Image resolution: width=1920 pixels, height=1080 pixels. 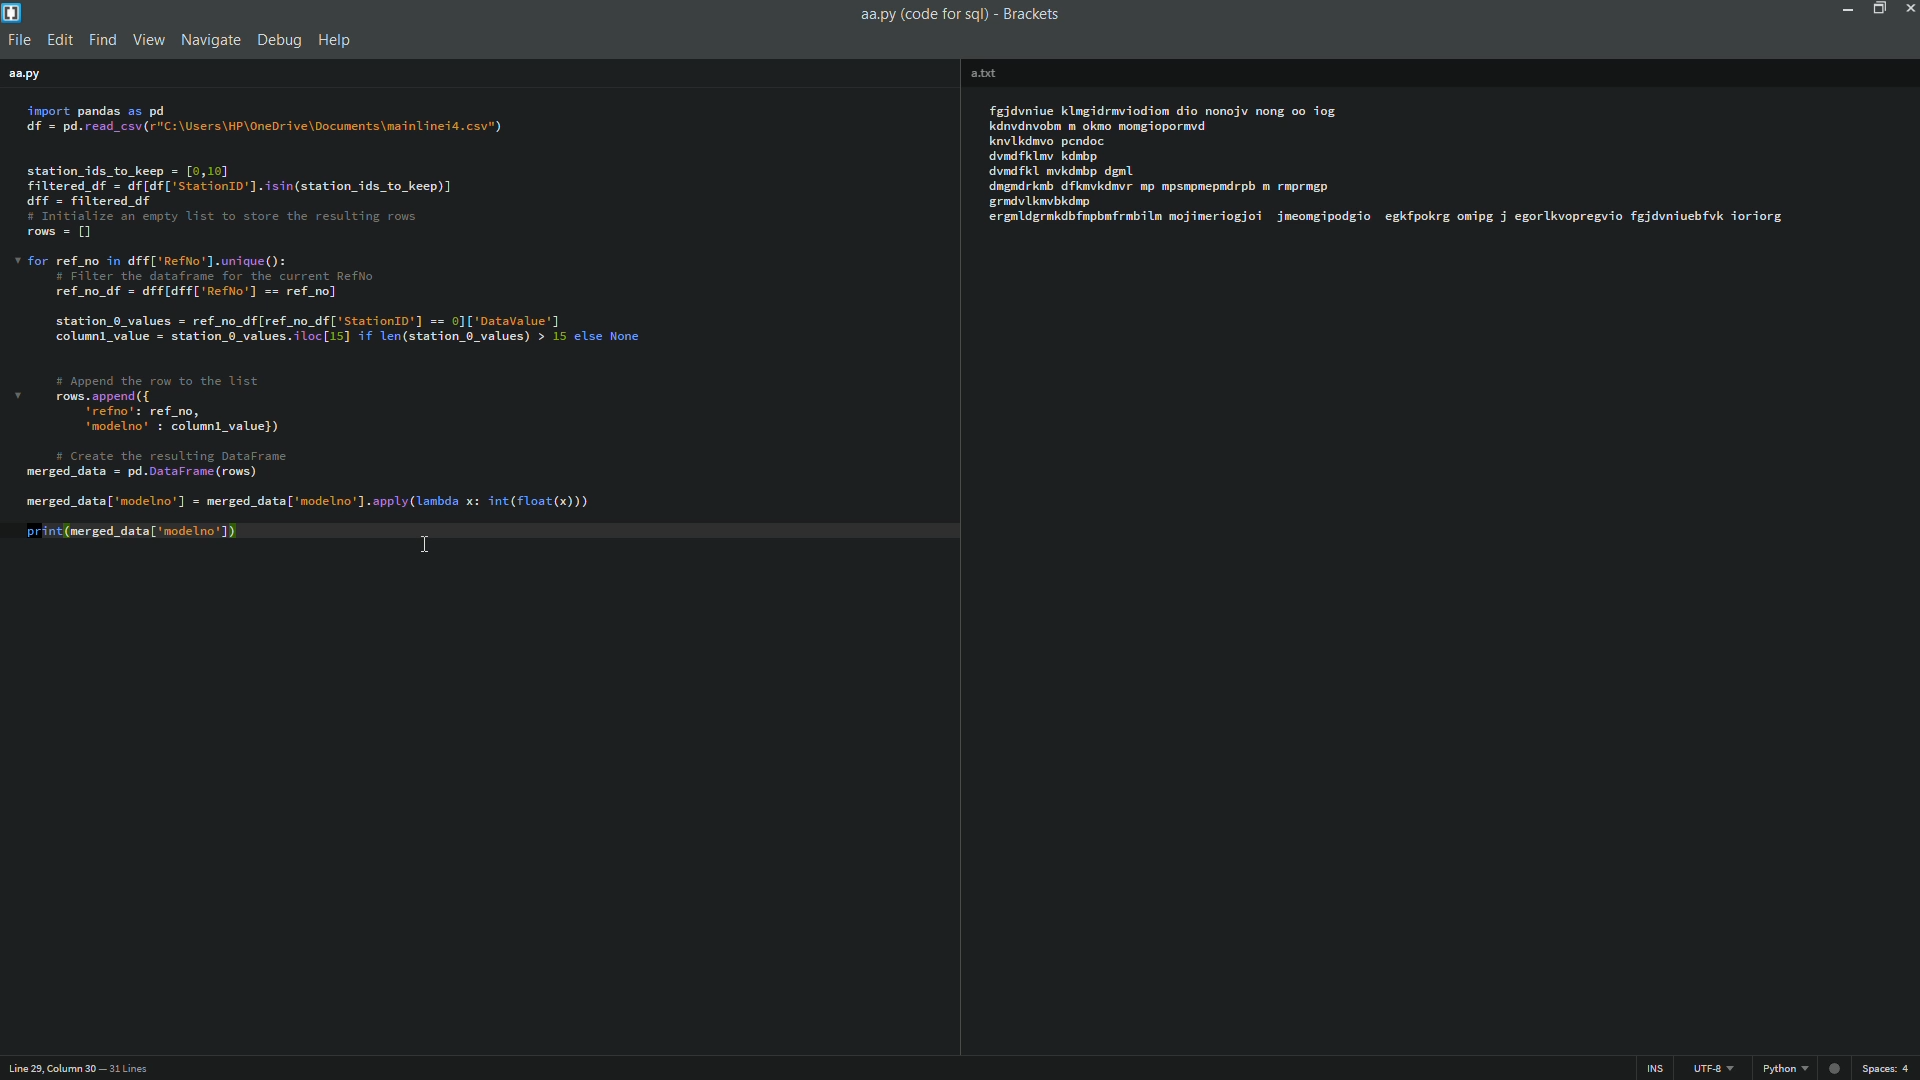 I want to click on help menu, so click(x=338, y=42).